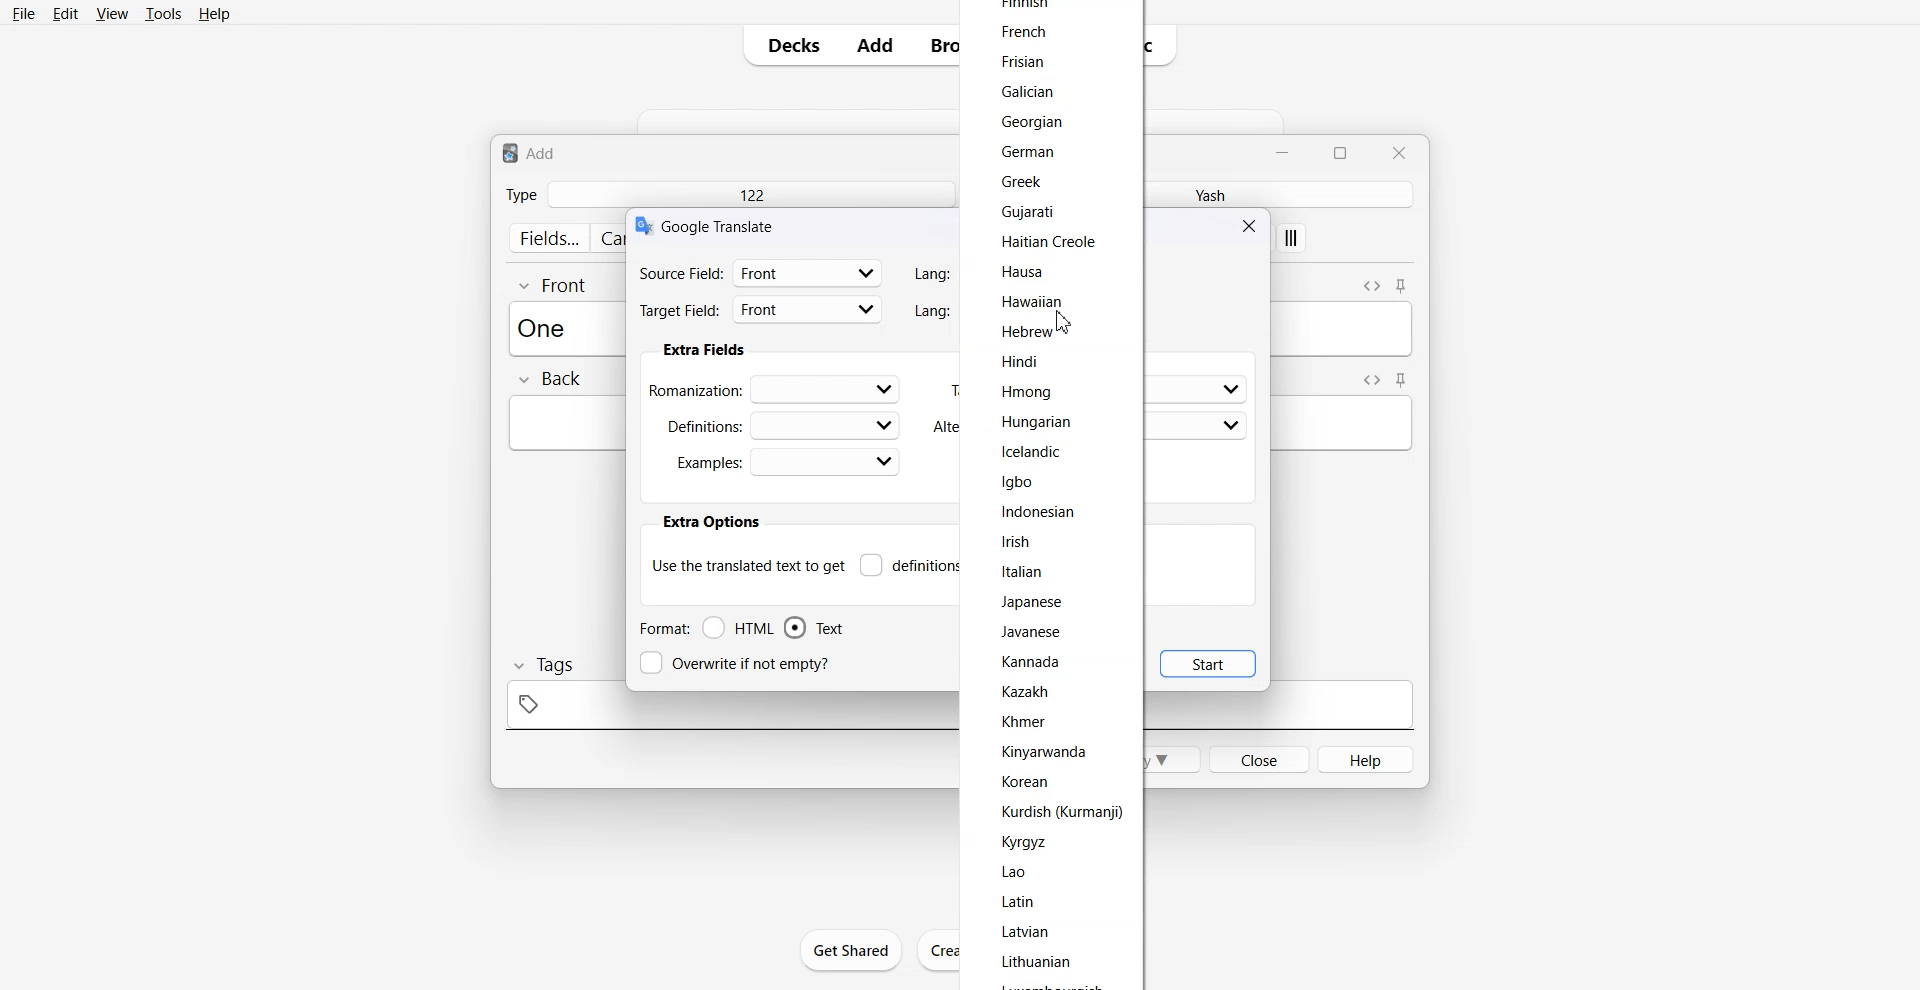 The width and height of the screenshot is (1920, 990). Describe the element at coordinates (739, 628) in the screenshot. I see `HTML` at that location.